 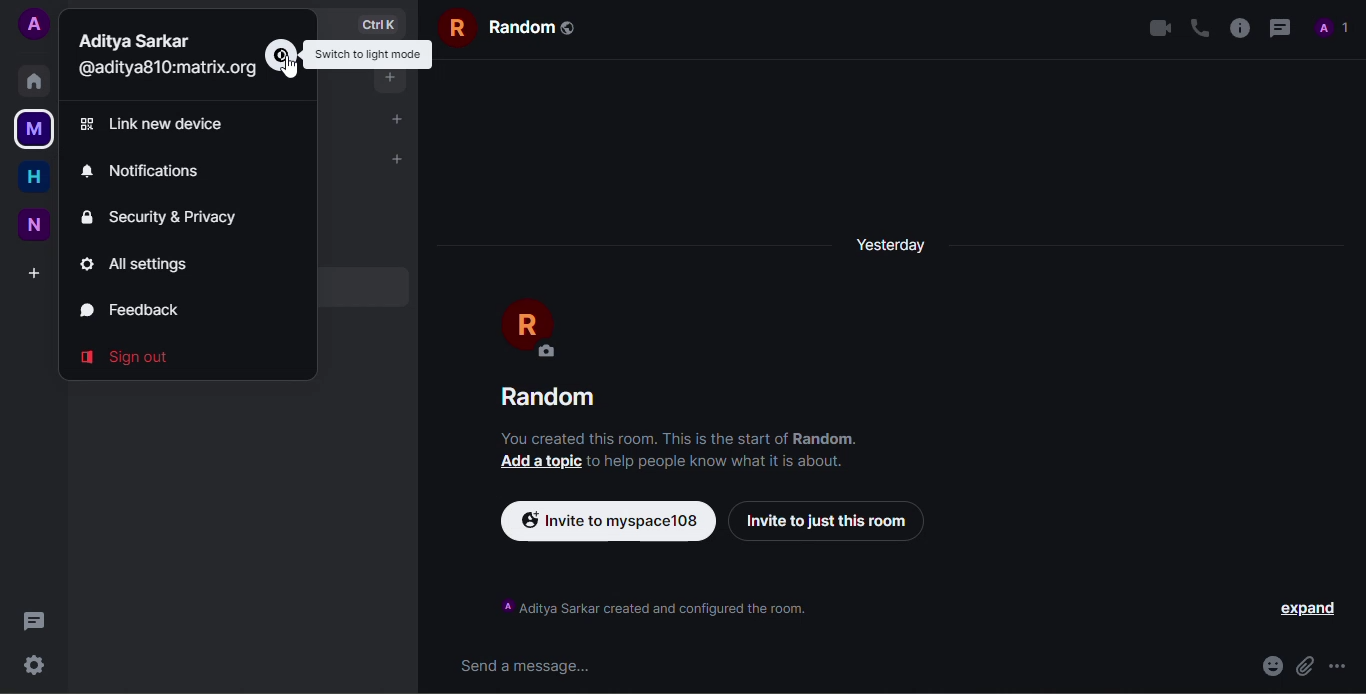 I want to click on add, so click(x=398, y=159).